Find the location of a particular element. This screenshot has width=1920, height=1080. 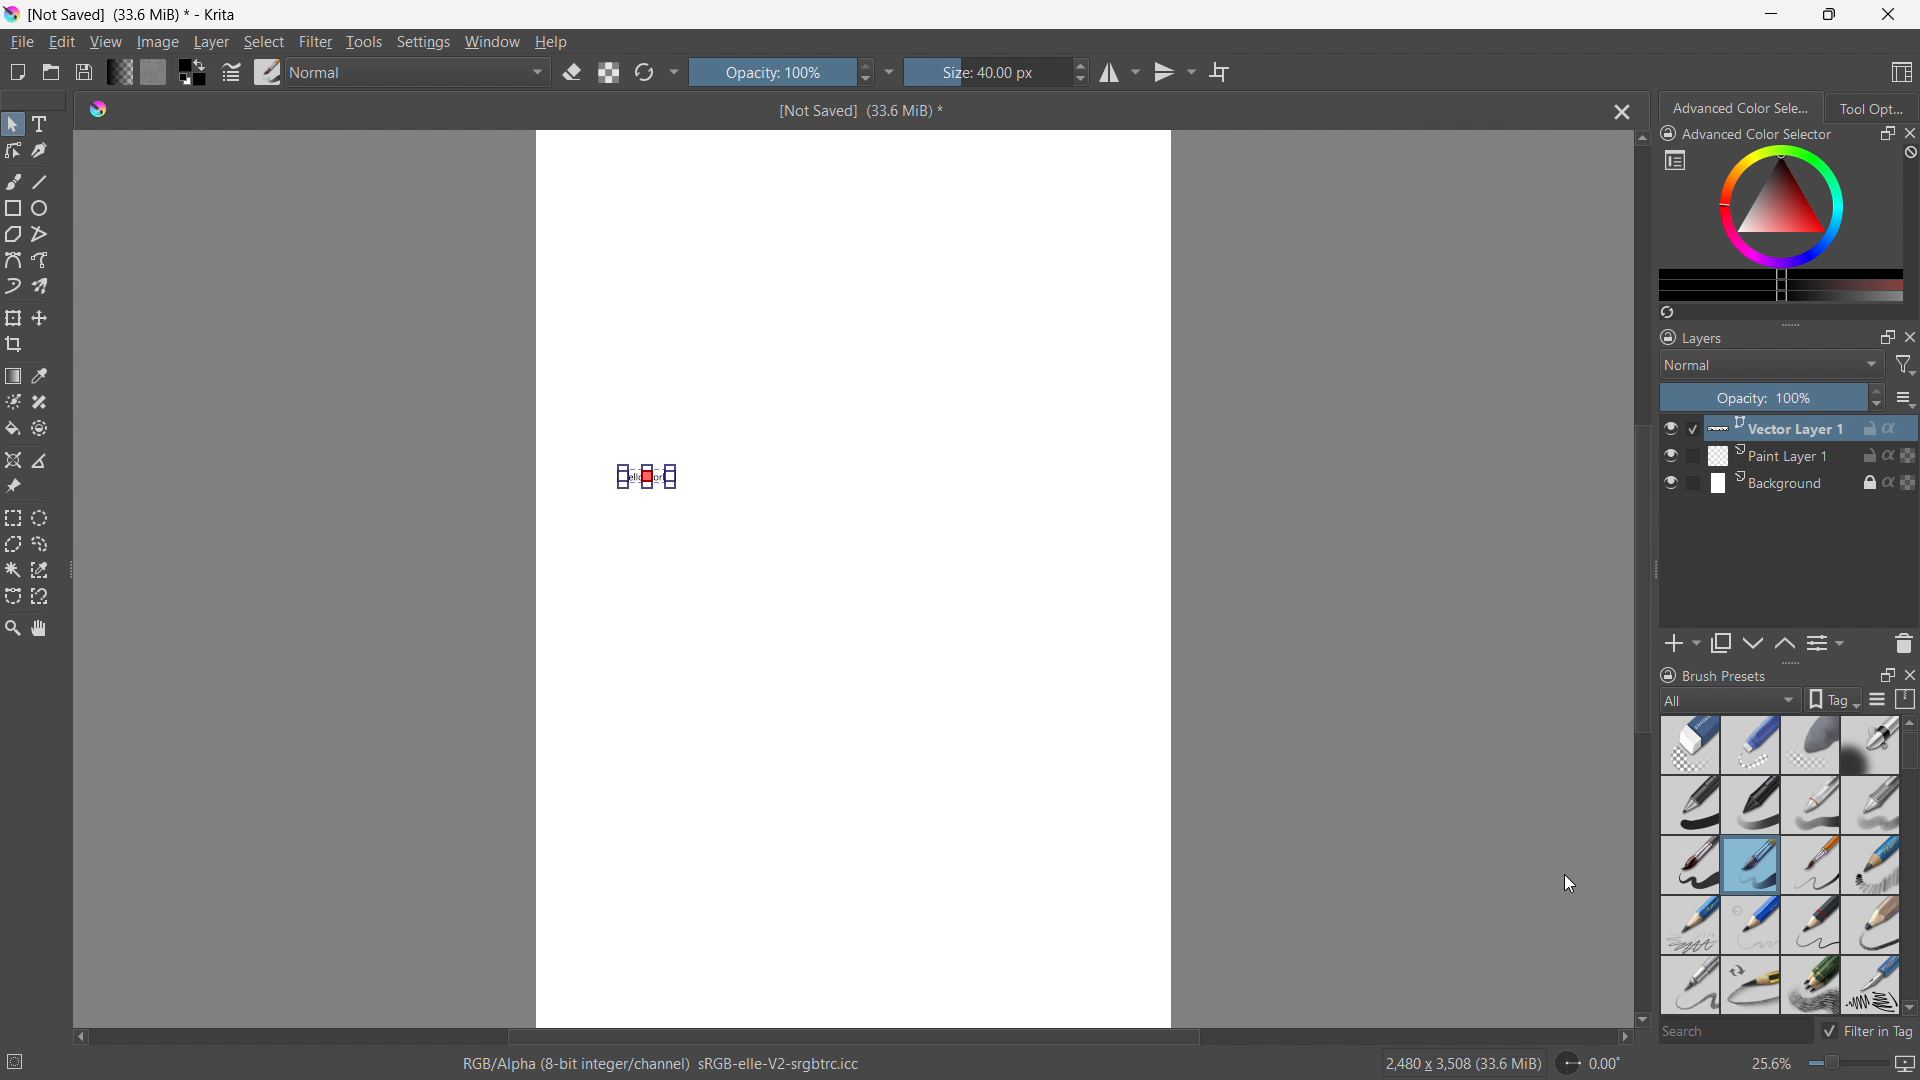

canvas is located at coordinates (854, 764).